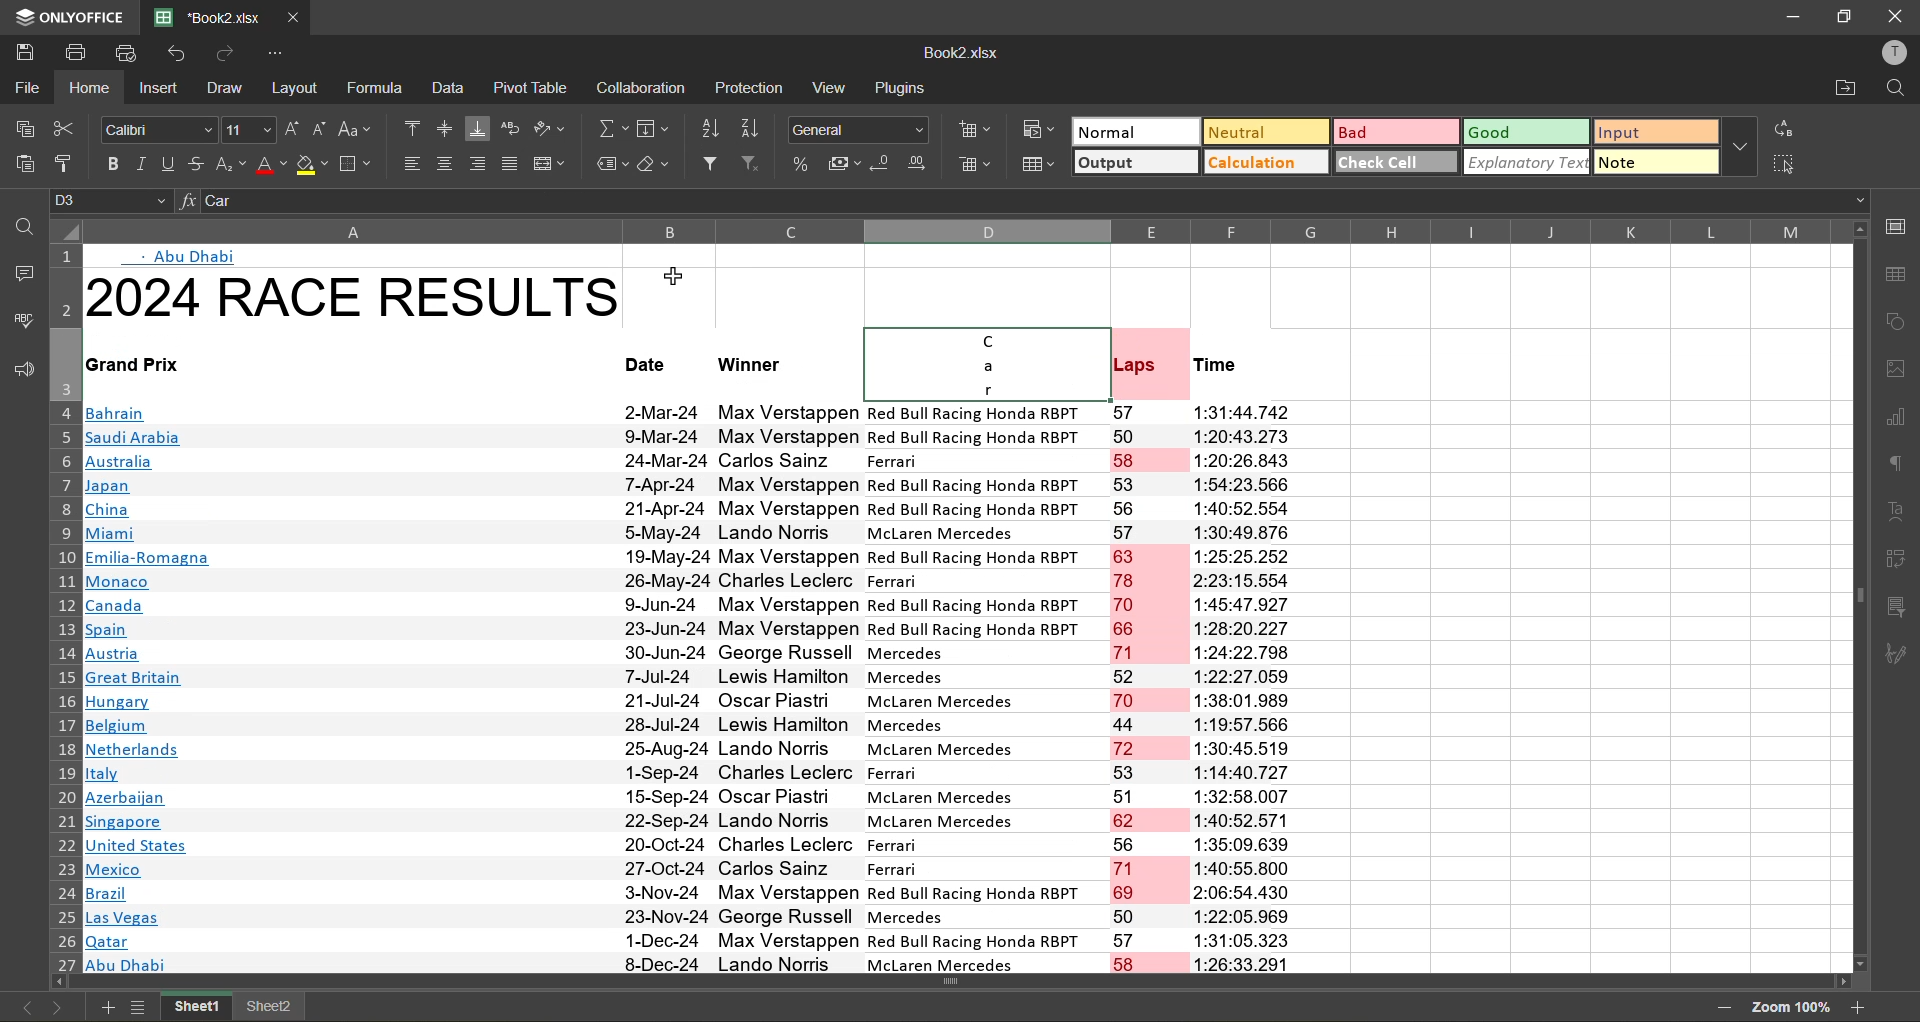 The width and height of the screenshot is (1920, 1022). Describe the element at coordinates (1396, 133) in the screenshot. I see `bad` at that location.